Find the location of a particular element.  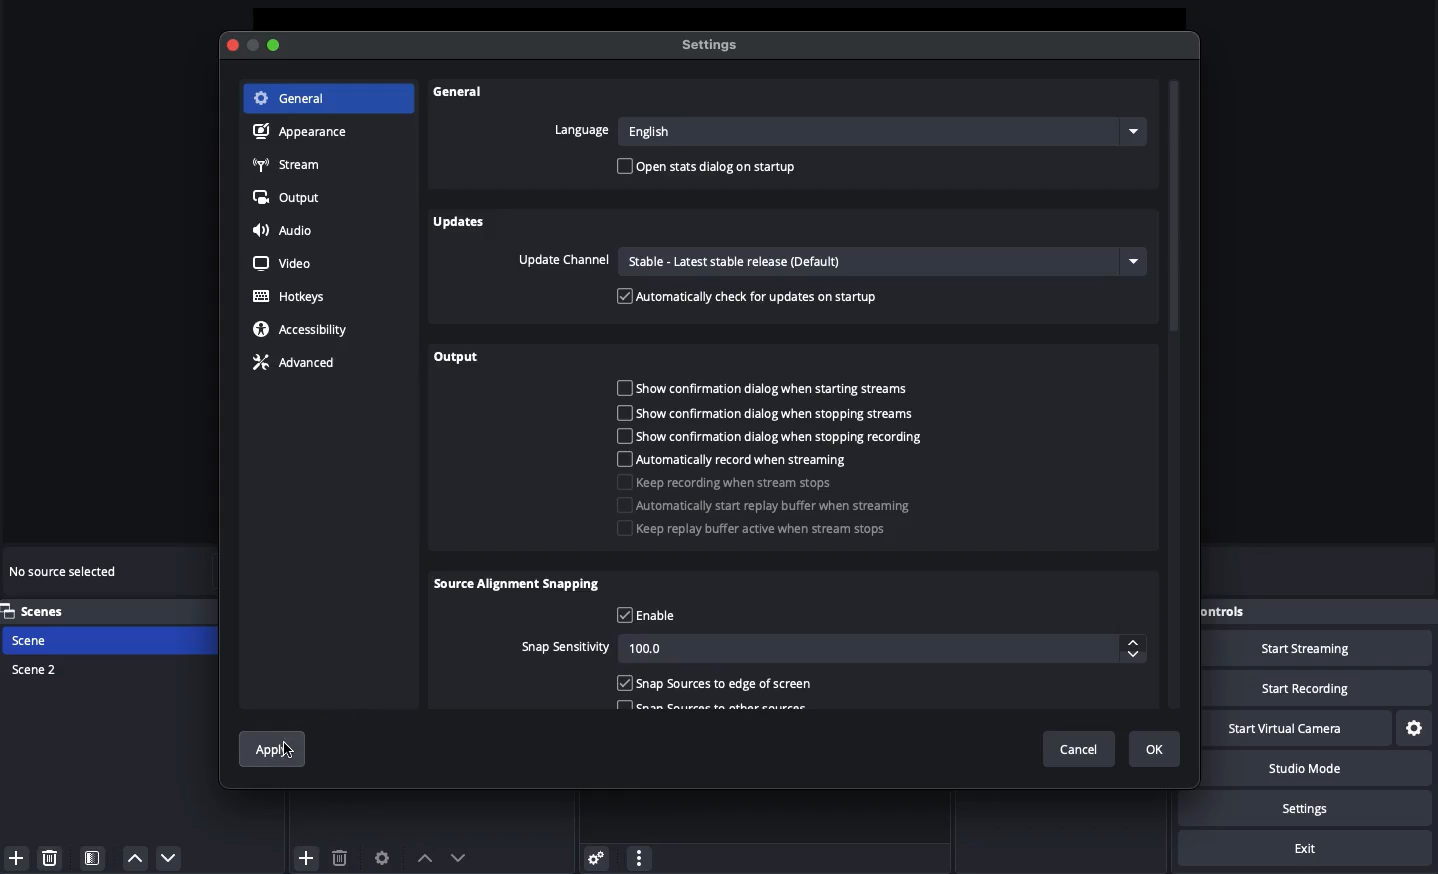

Hotkeys is located at coordinates (291, 297).